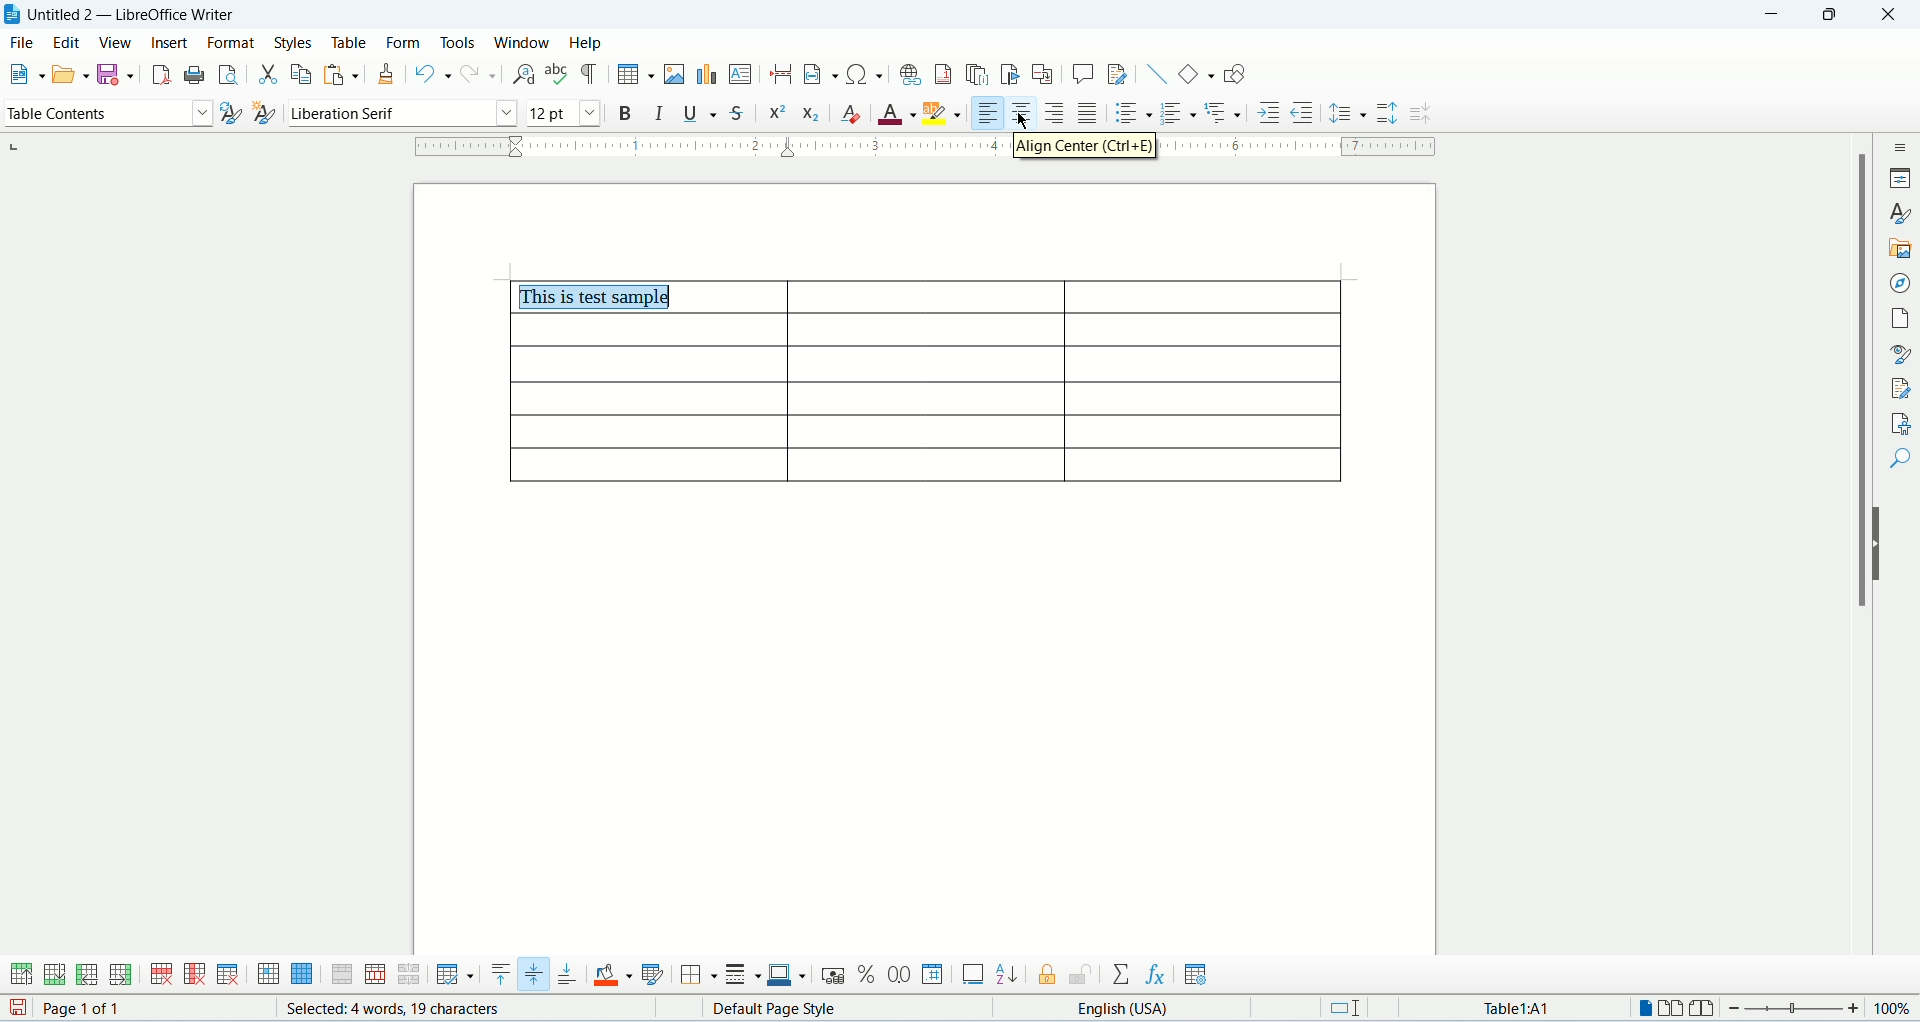 The image size is (1920, 1022). Describe the element at coordinates (1420, 113) in the screenshot. I see `decrease paragraph spacing` at that location.